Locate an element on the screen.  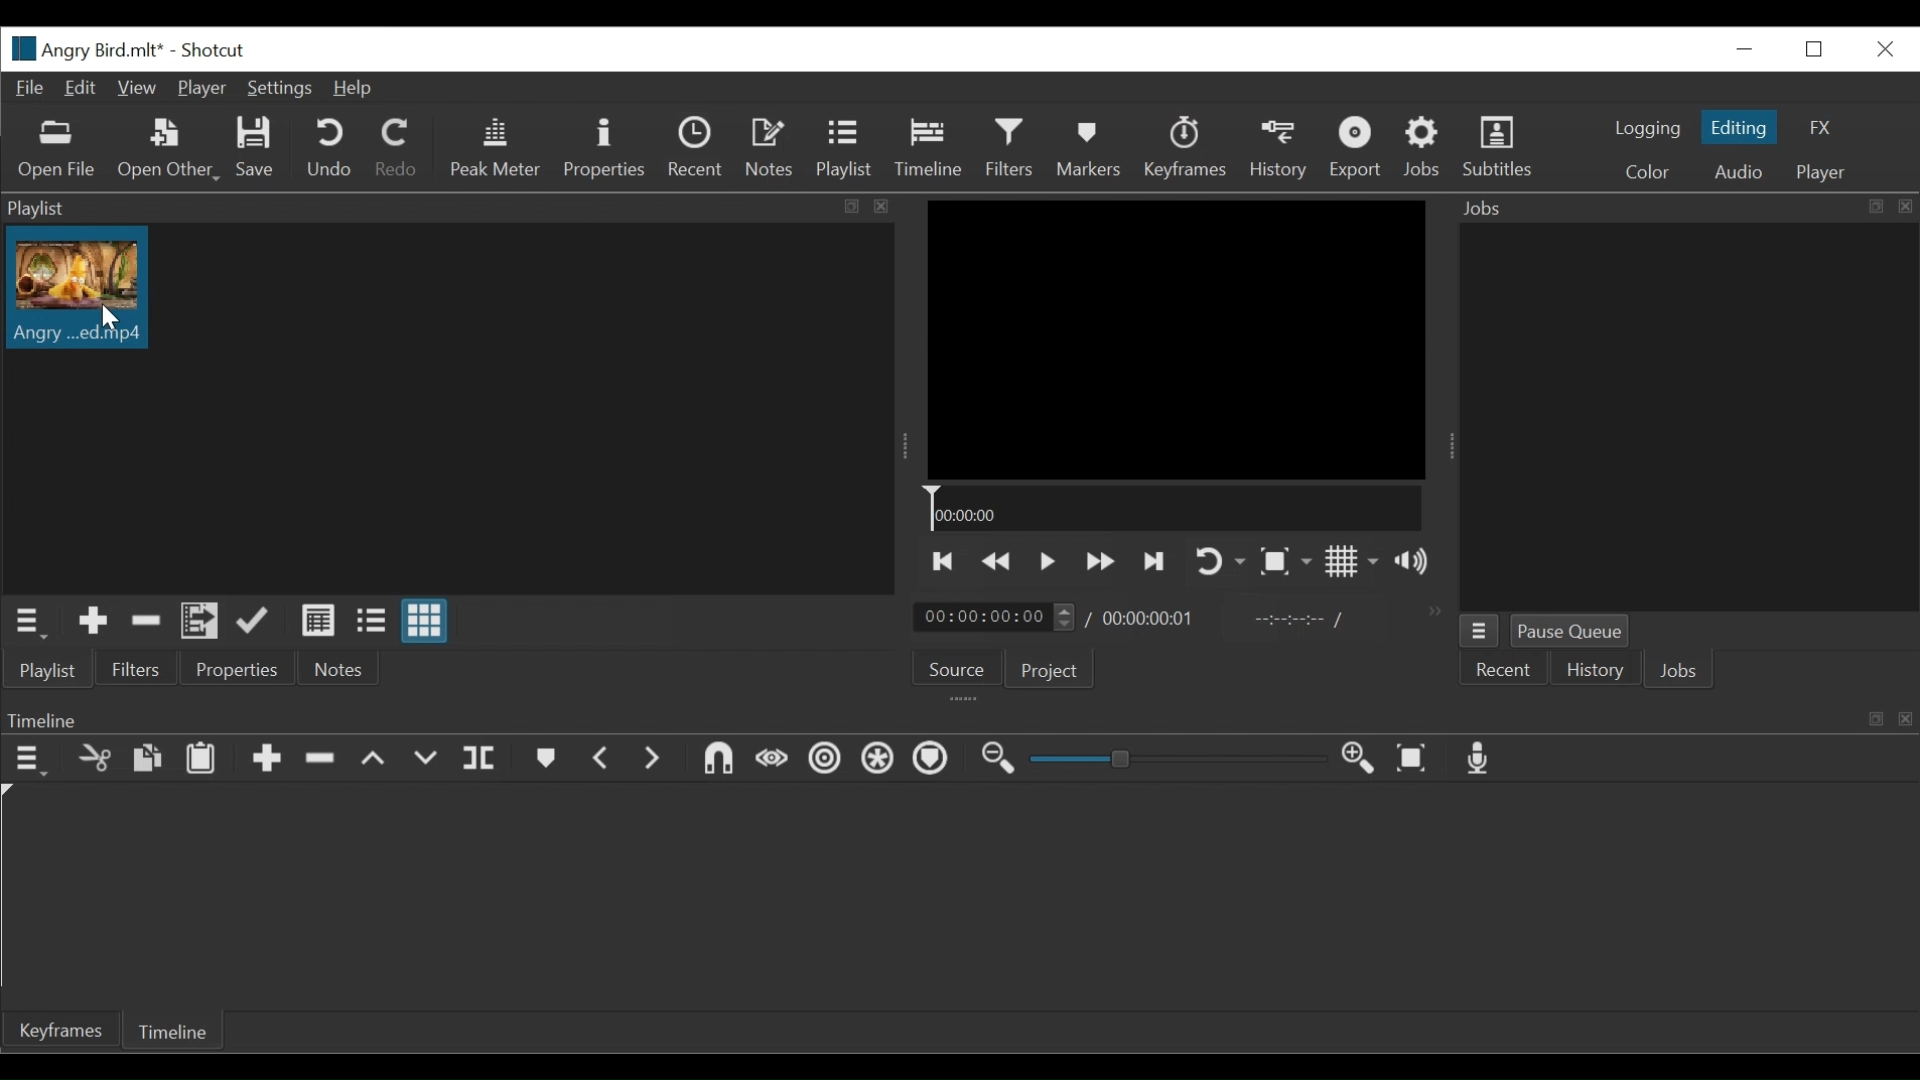
Close is located at coordinates (1748, 48).